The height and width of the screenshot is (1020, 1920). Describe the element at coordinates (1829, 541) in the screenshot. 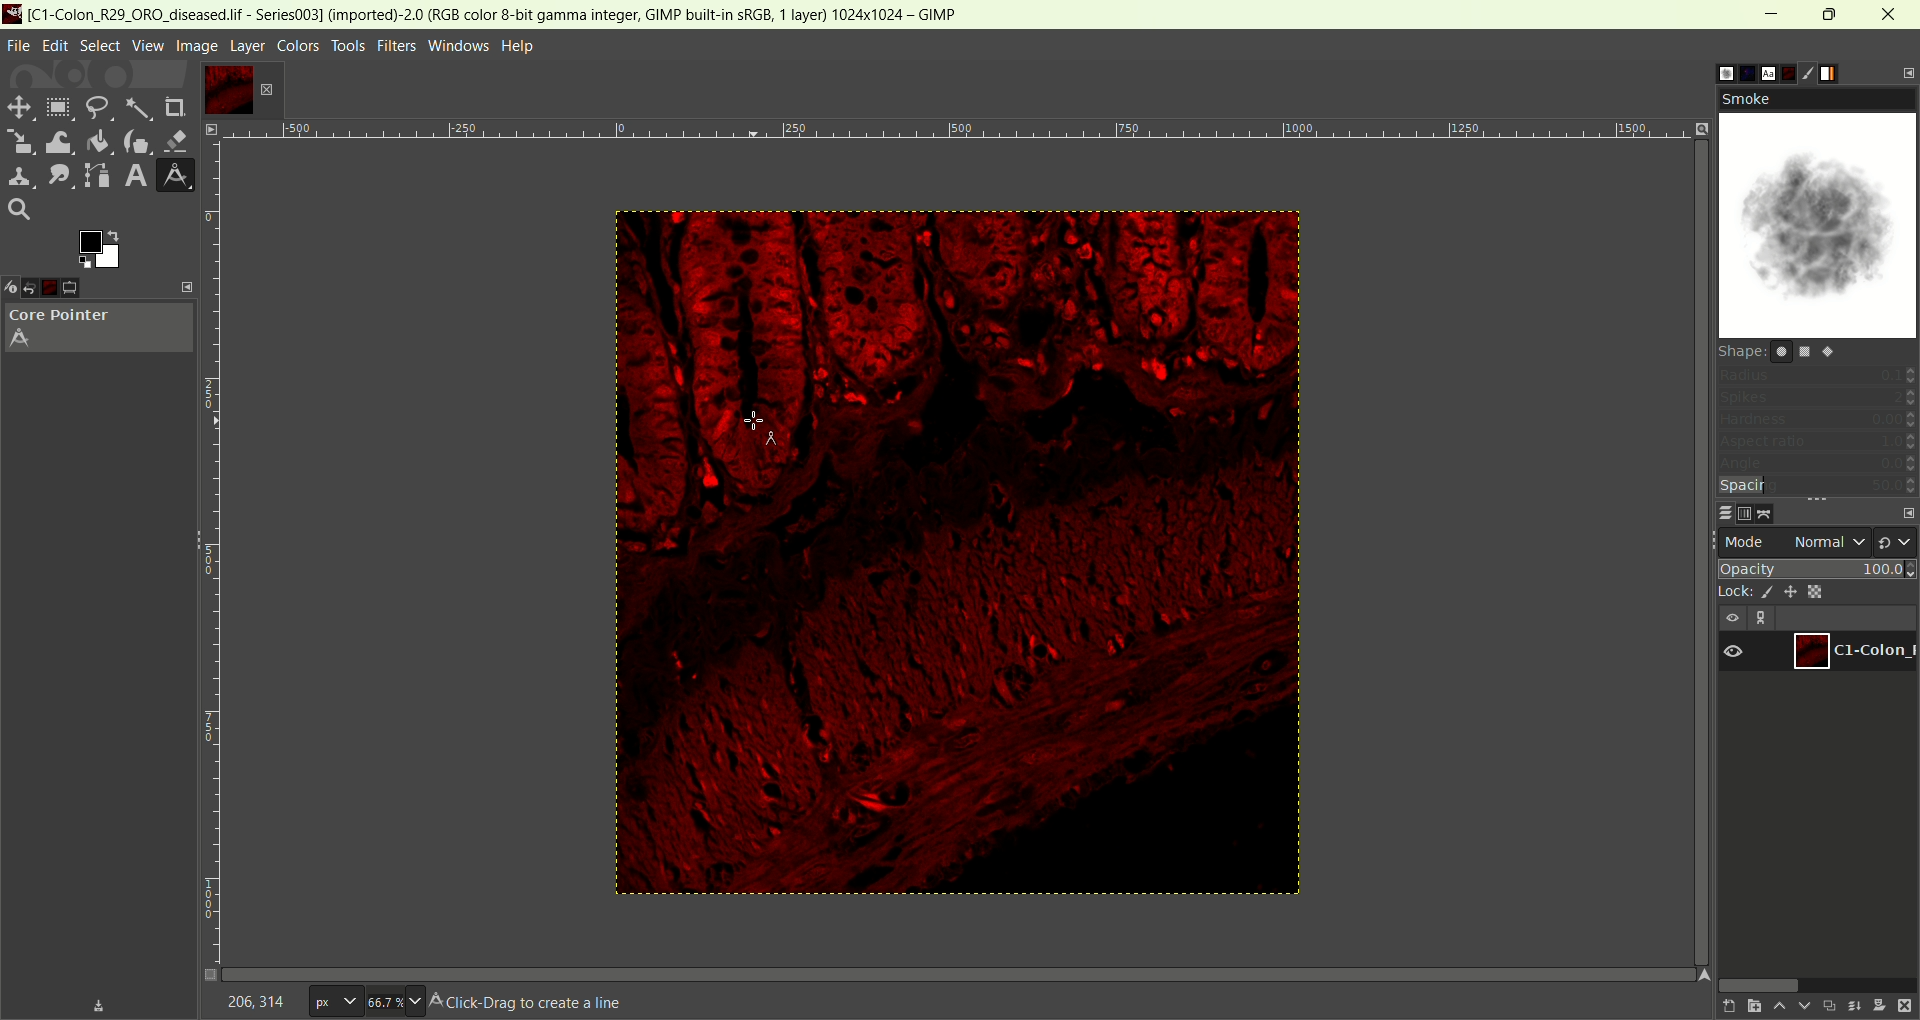

I see `normal` at that location.